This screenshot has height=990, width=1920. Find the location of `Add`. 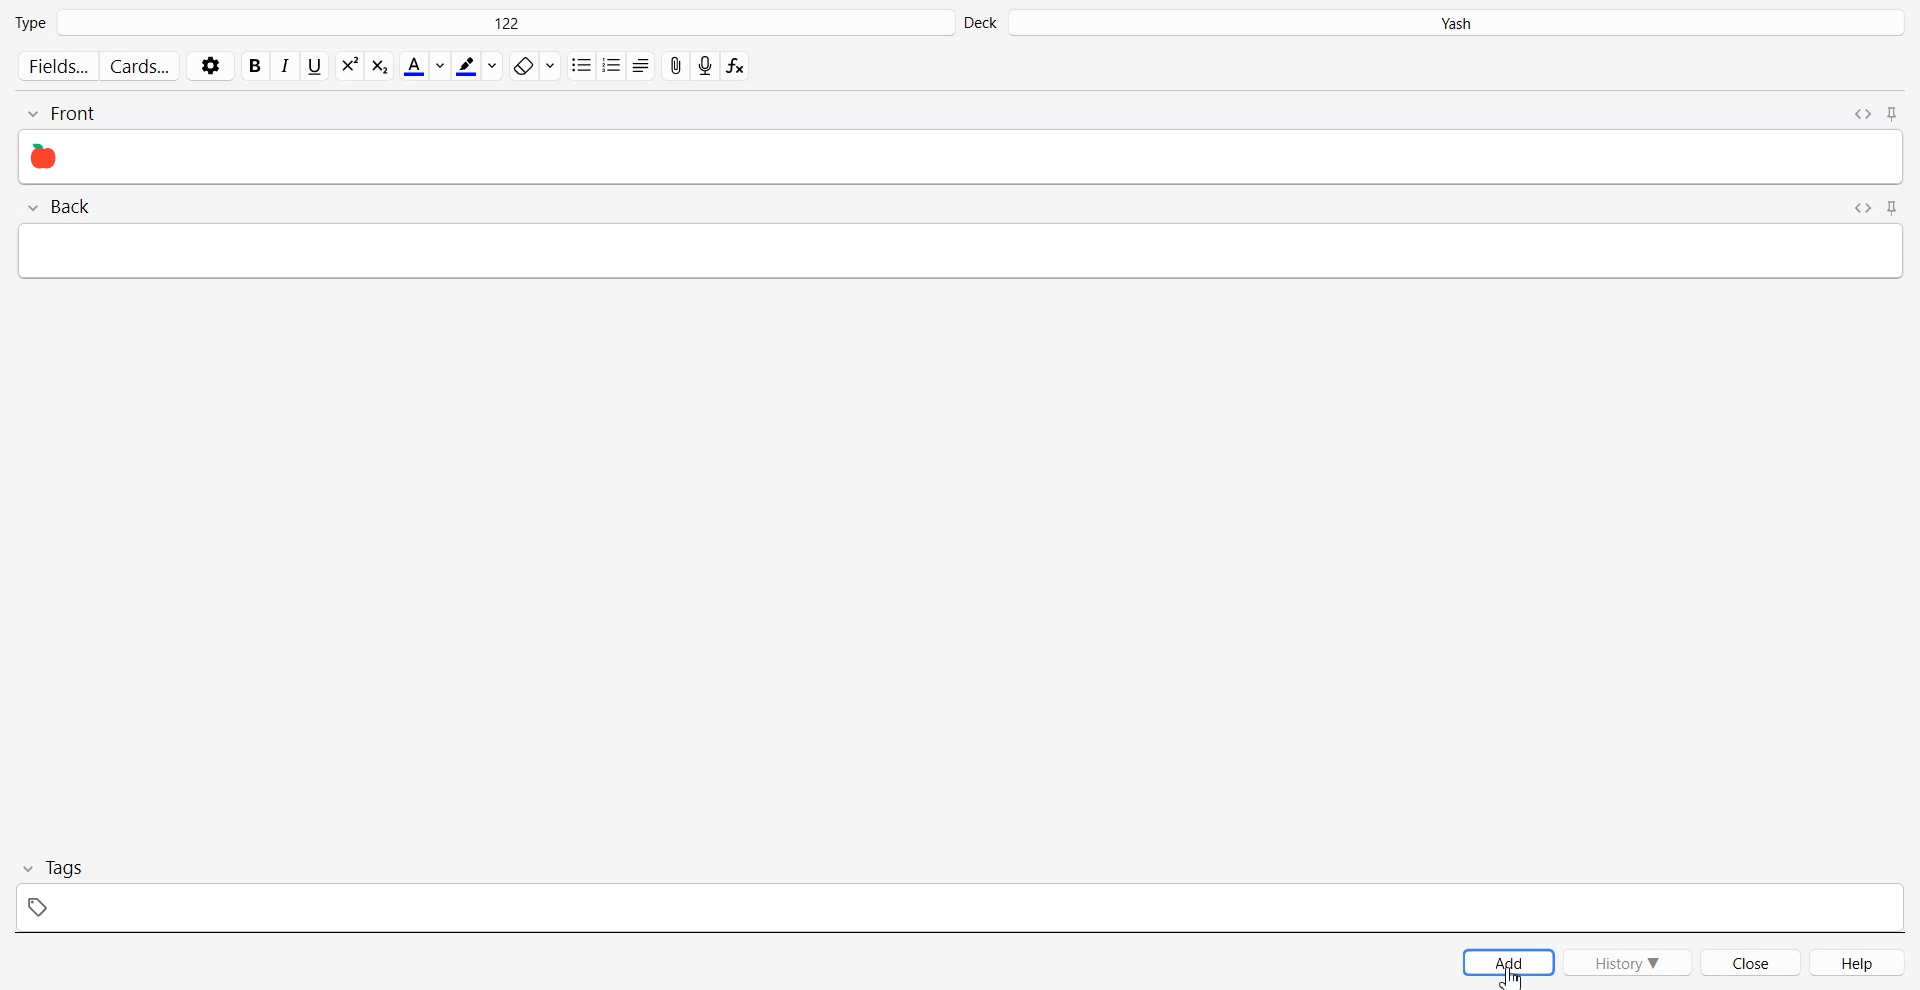

Add is located at coordinates (1508, 963).